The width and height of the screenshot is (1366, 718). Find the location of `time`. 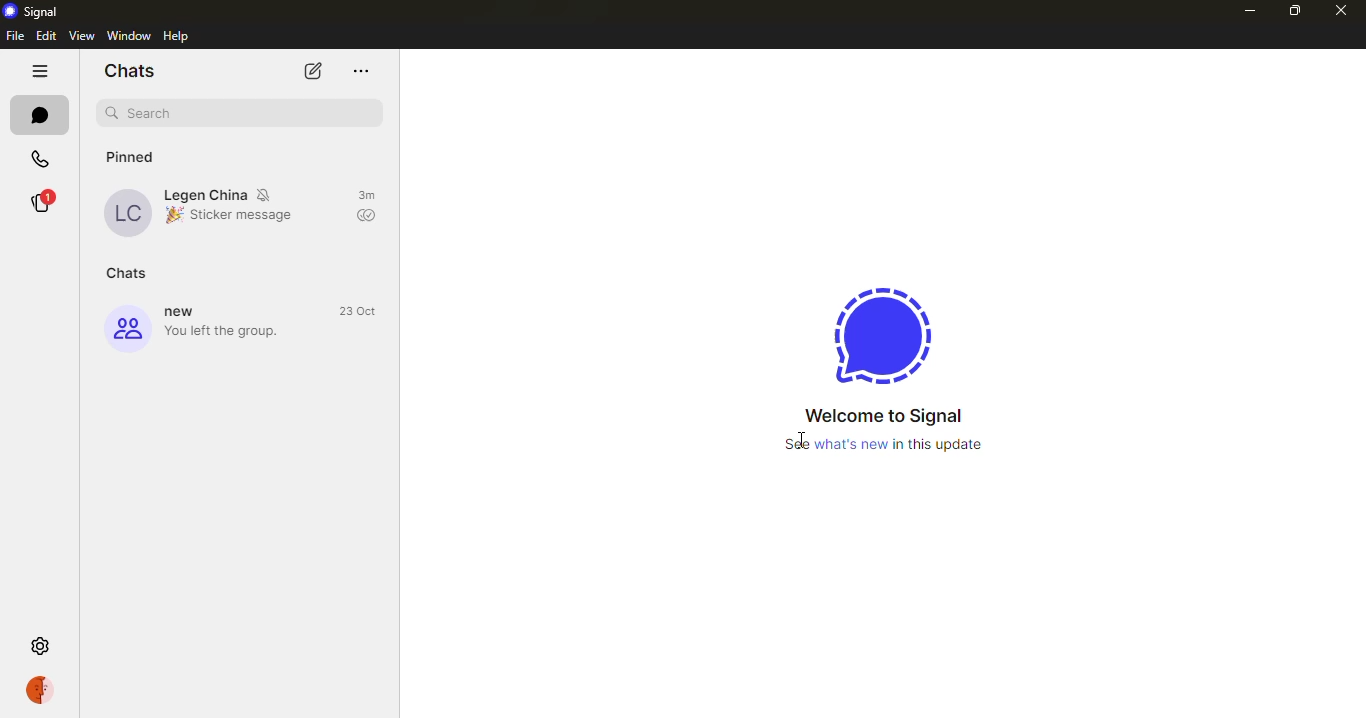

time is located at coordinates (361, 310).